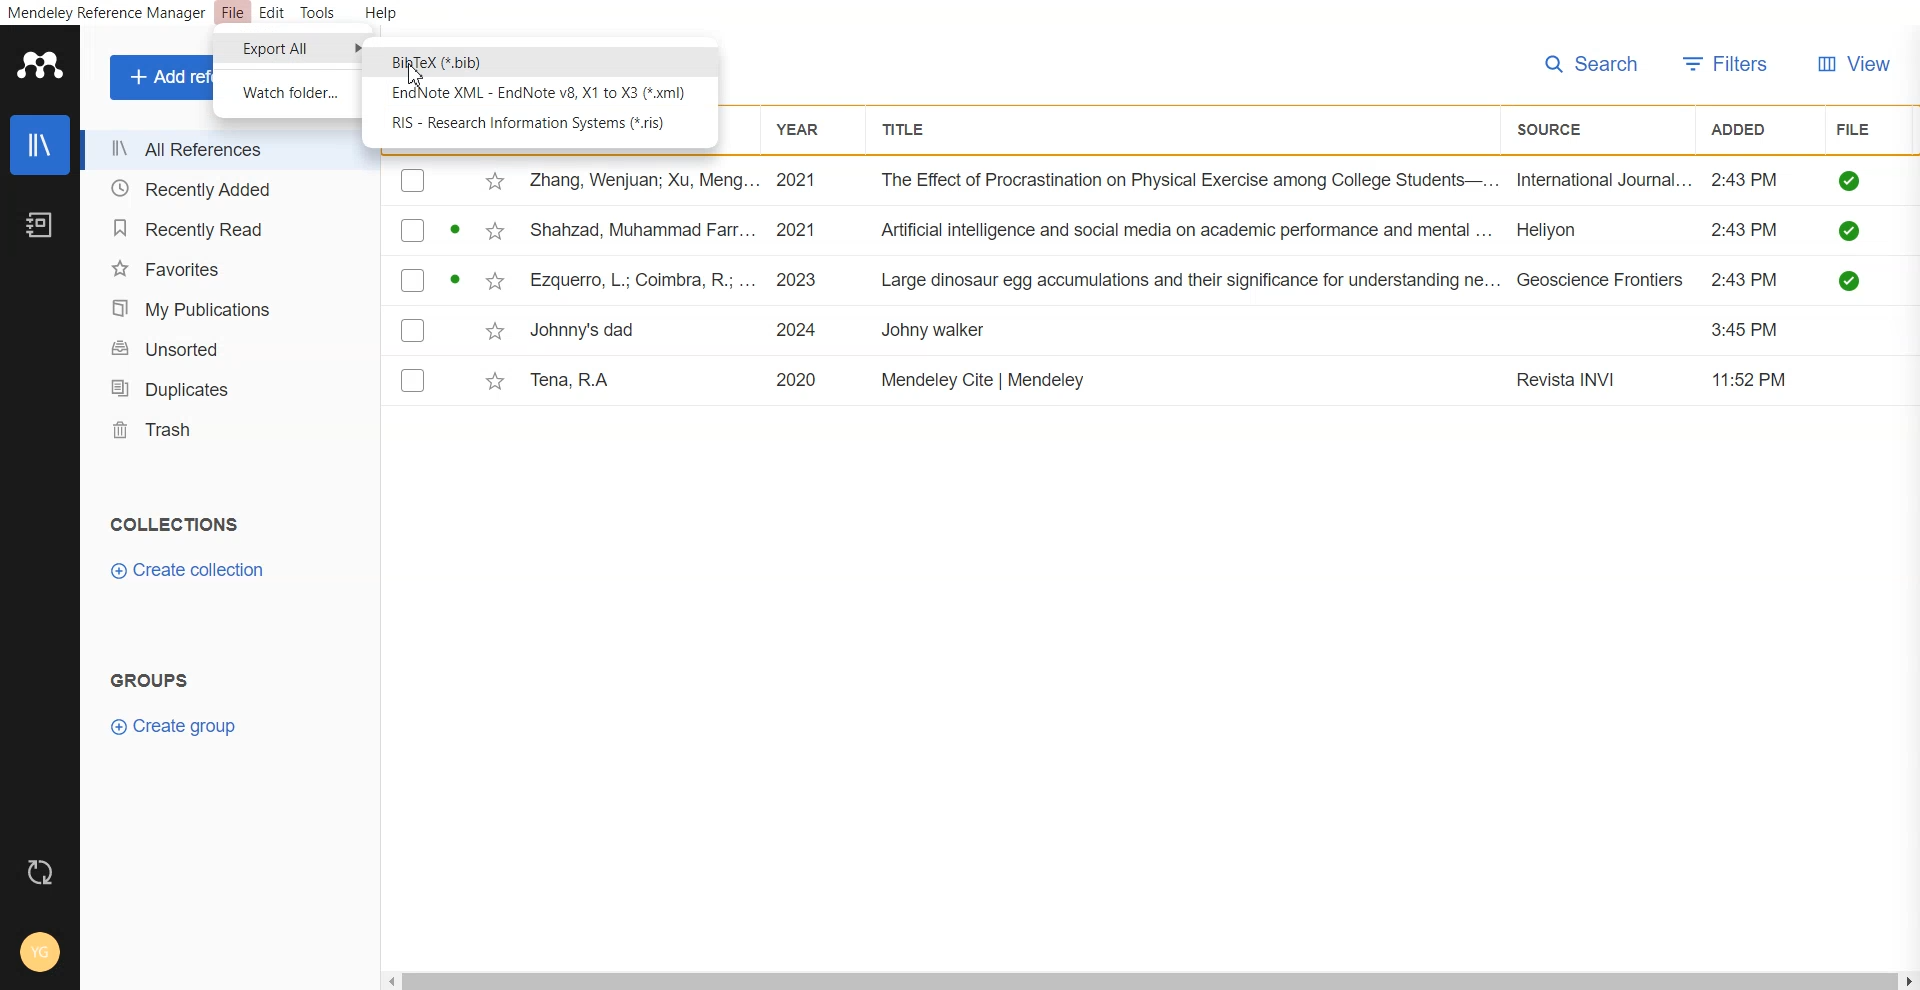 This screenshot has height=990, width=1920. Describe the element at coordinates (538, 93) in the screenshot. I see `EndNote XML - EndNote v8, X1 to X3 (*xml)` at that location.